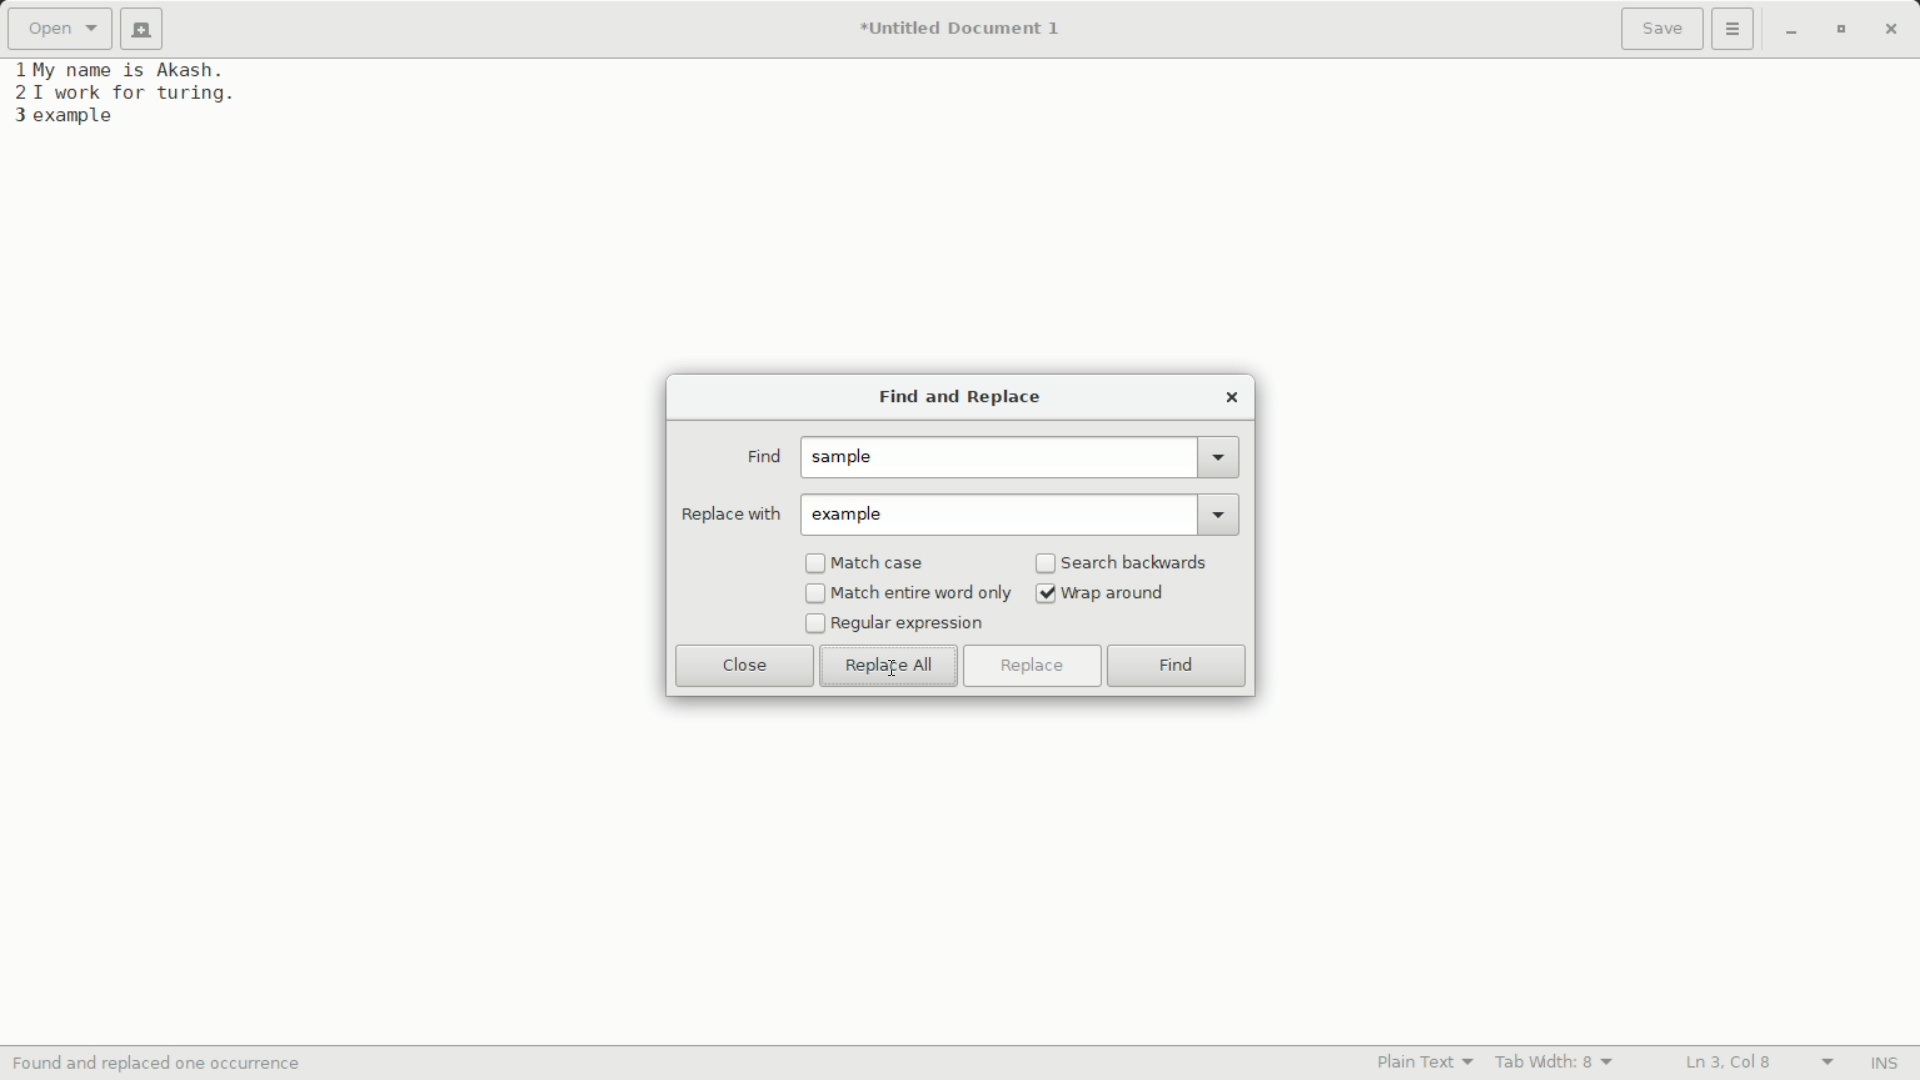 This screenshot has height=1080, width=1920. What do you see at coordinates (1663, 31) in the screenshot?
I see `save` at bounding box center [1663, 31].